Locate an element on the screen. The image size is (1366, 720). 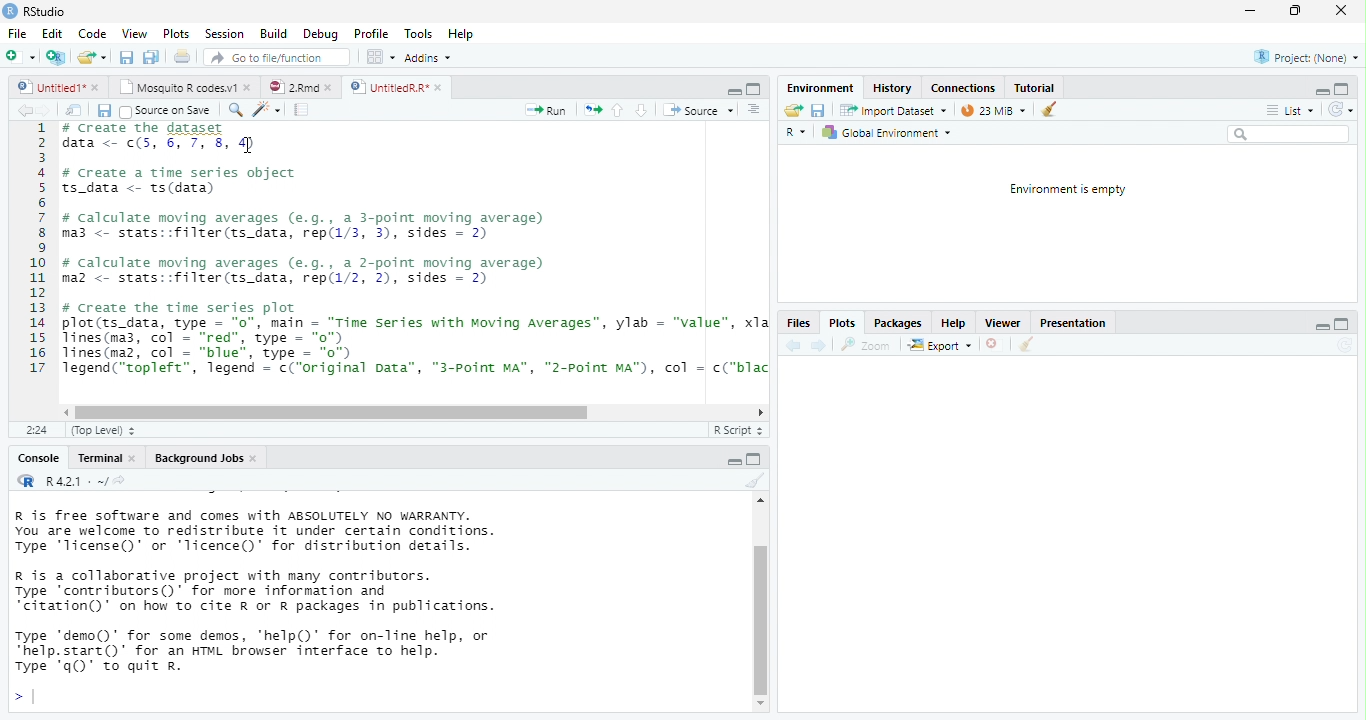
R is free software and comes with ABSOLUTELY NO WARRANTY.
You are welcome to redistribute it under certain conditions.
Type 'Ticense()' or "Ticence()' for distribution details.

R is a collaborative project with many contributors.

Type contributors()’ for more information and

“citation()’ on how to cite R or R packages in publications.
Type "demo()’ for some demos, 'help()’ for on-Tine help, or
*help.start()’ for an HTML browser interface to help.

Type 'q()’ to quit R. is located at coordinates (340, 591).